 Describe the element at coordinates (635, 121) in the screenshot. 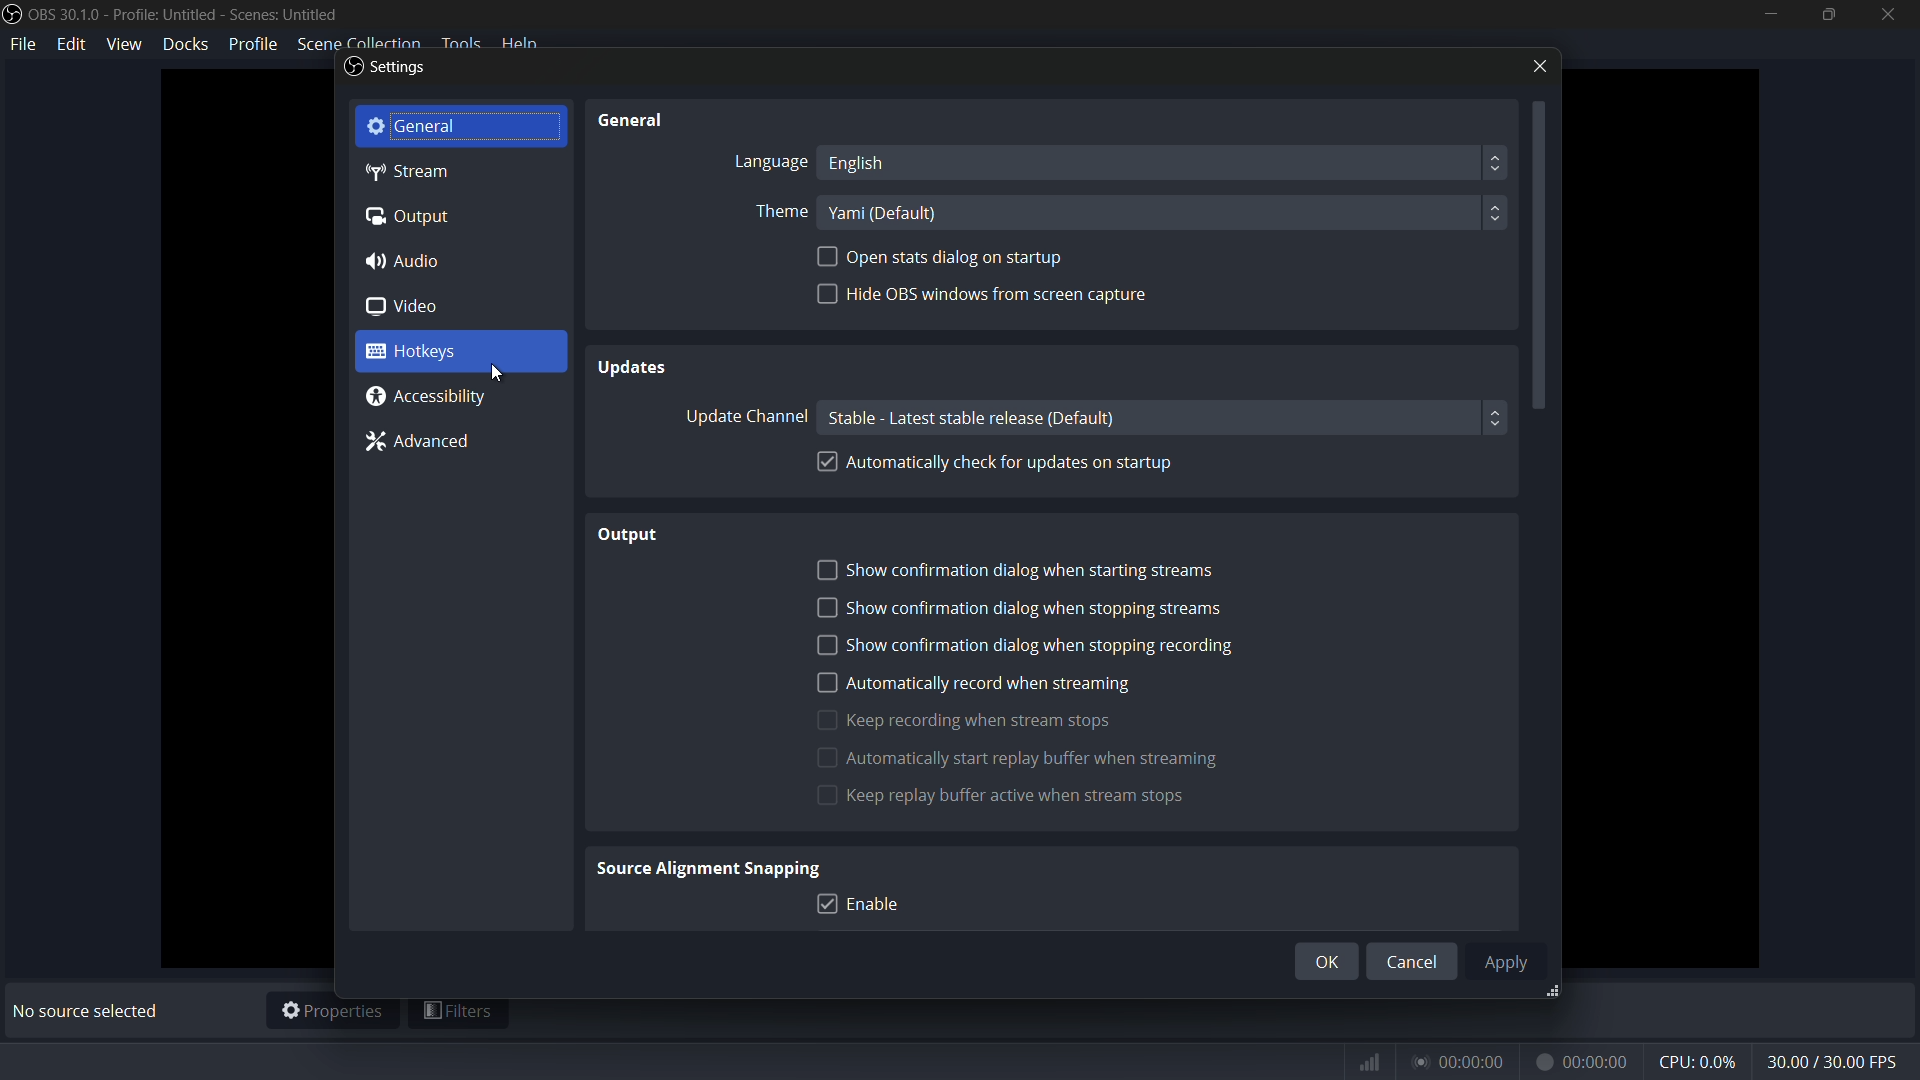

I see `General` at that location.